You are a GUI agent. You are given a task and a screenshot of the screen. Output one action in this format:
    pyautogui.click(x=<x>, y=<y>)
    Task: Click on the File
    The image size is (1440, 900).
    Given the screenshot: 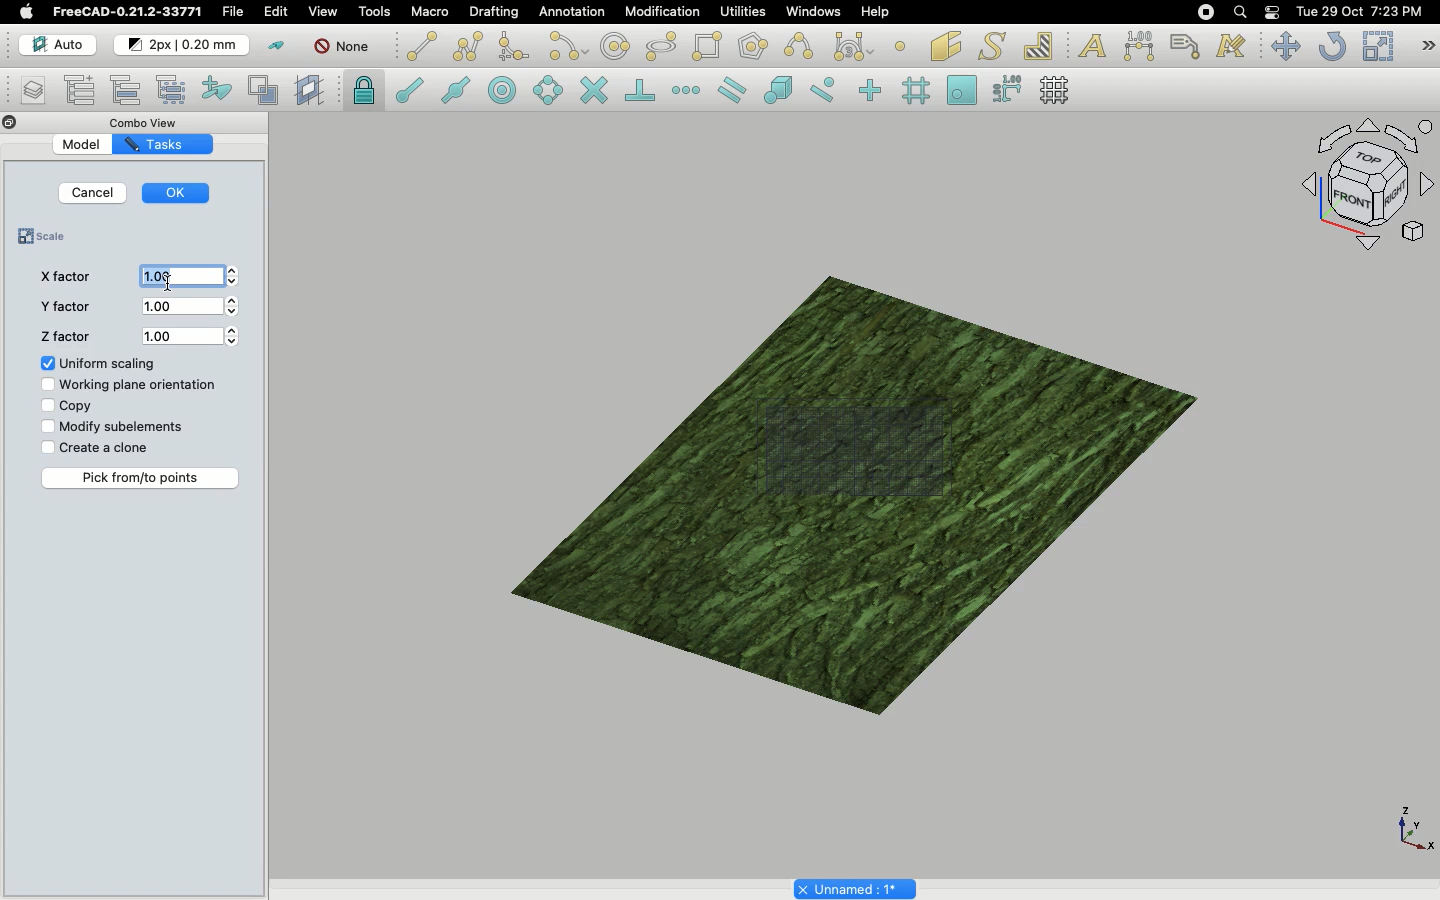 What is the action you would take?
    pyautogui.click(x=235, y=12)
    